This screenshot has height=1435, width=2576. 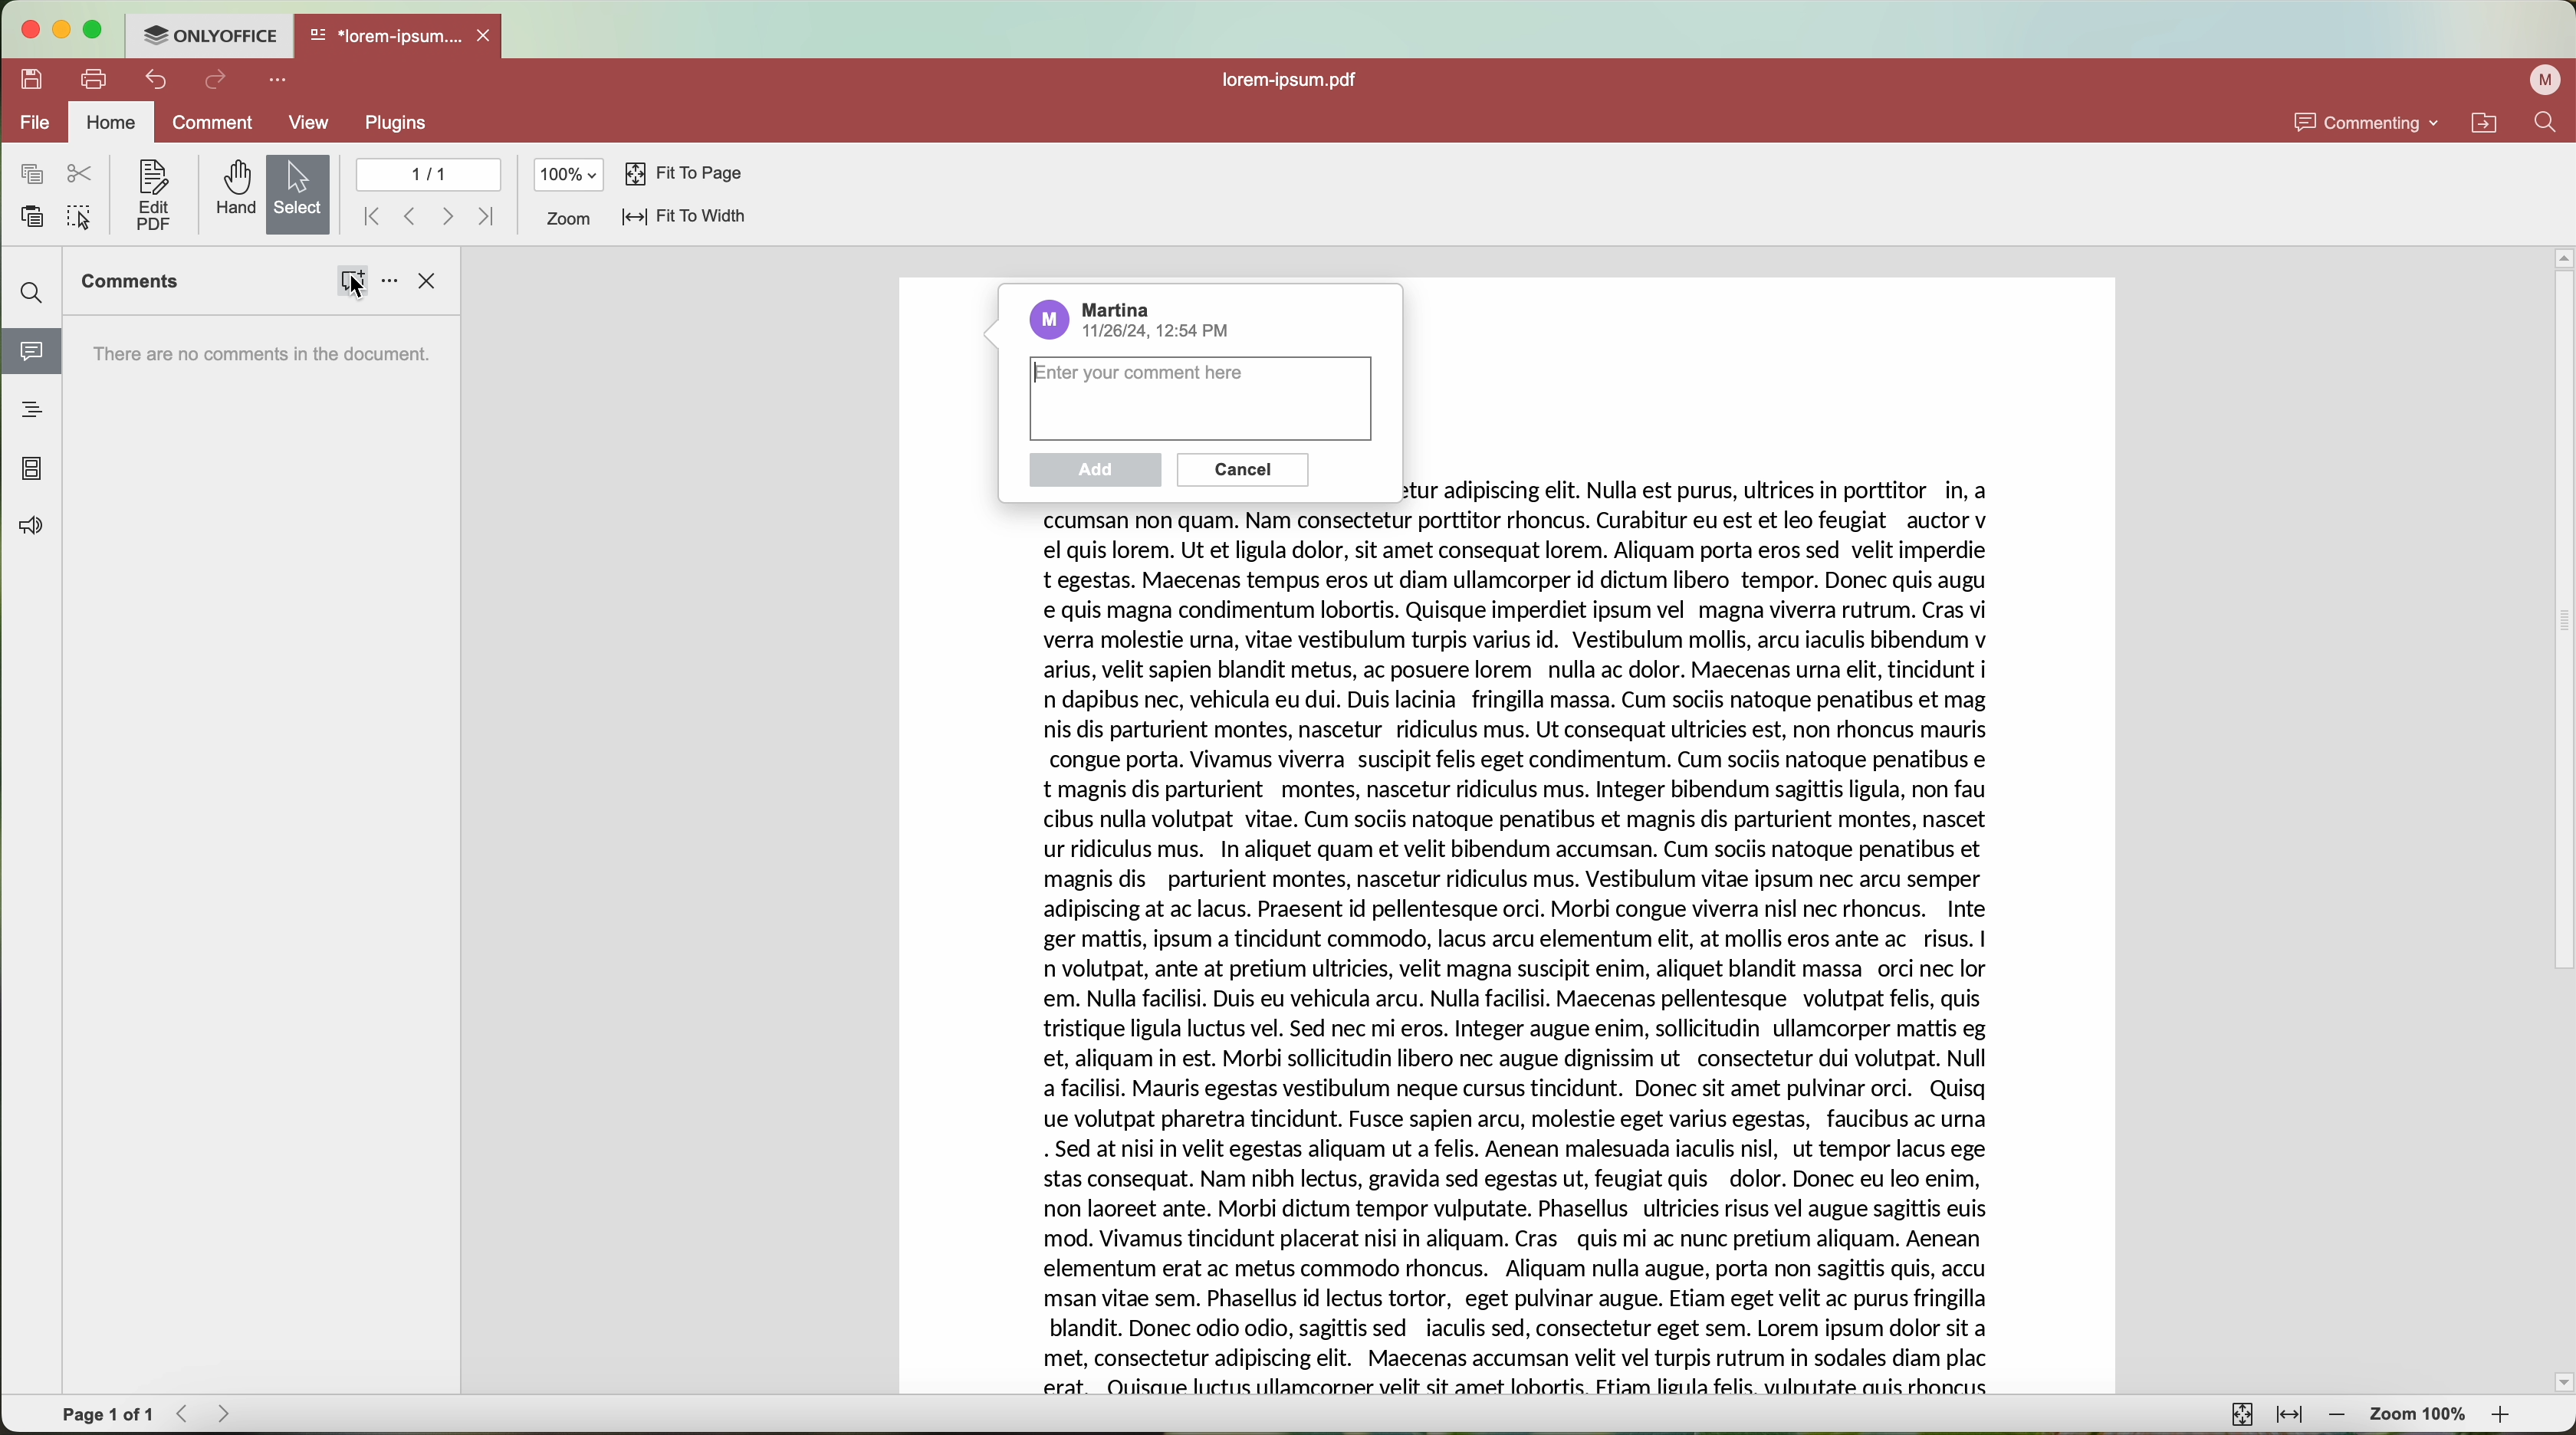 I want to click on find, so click(x=35, y=294).